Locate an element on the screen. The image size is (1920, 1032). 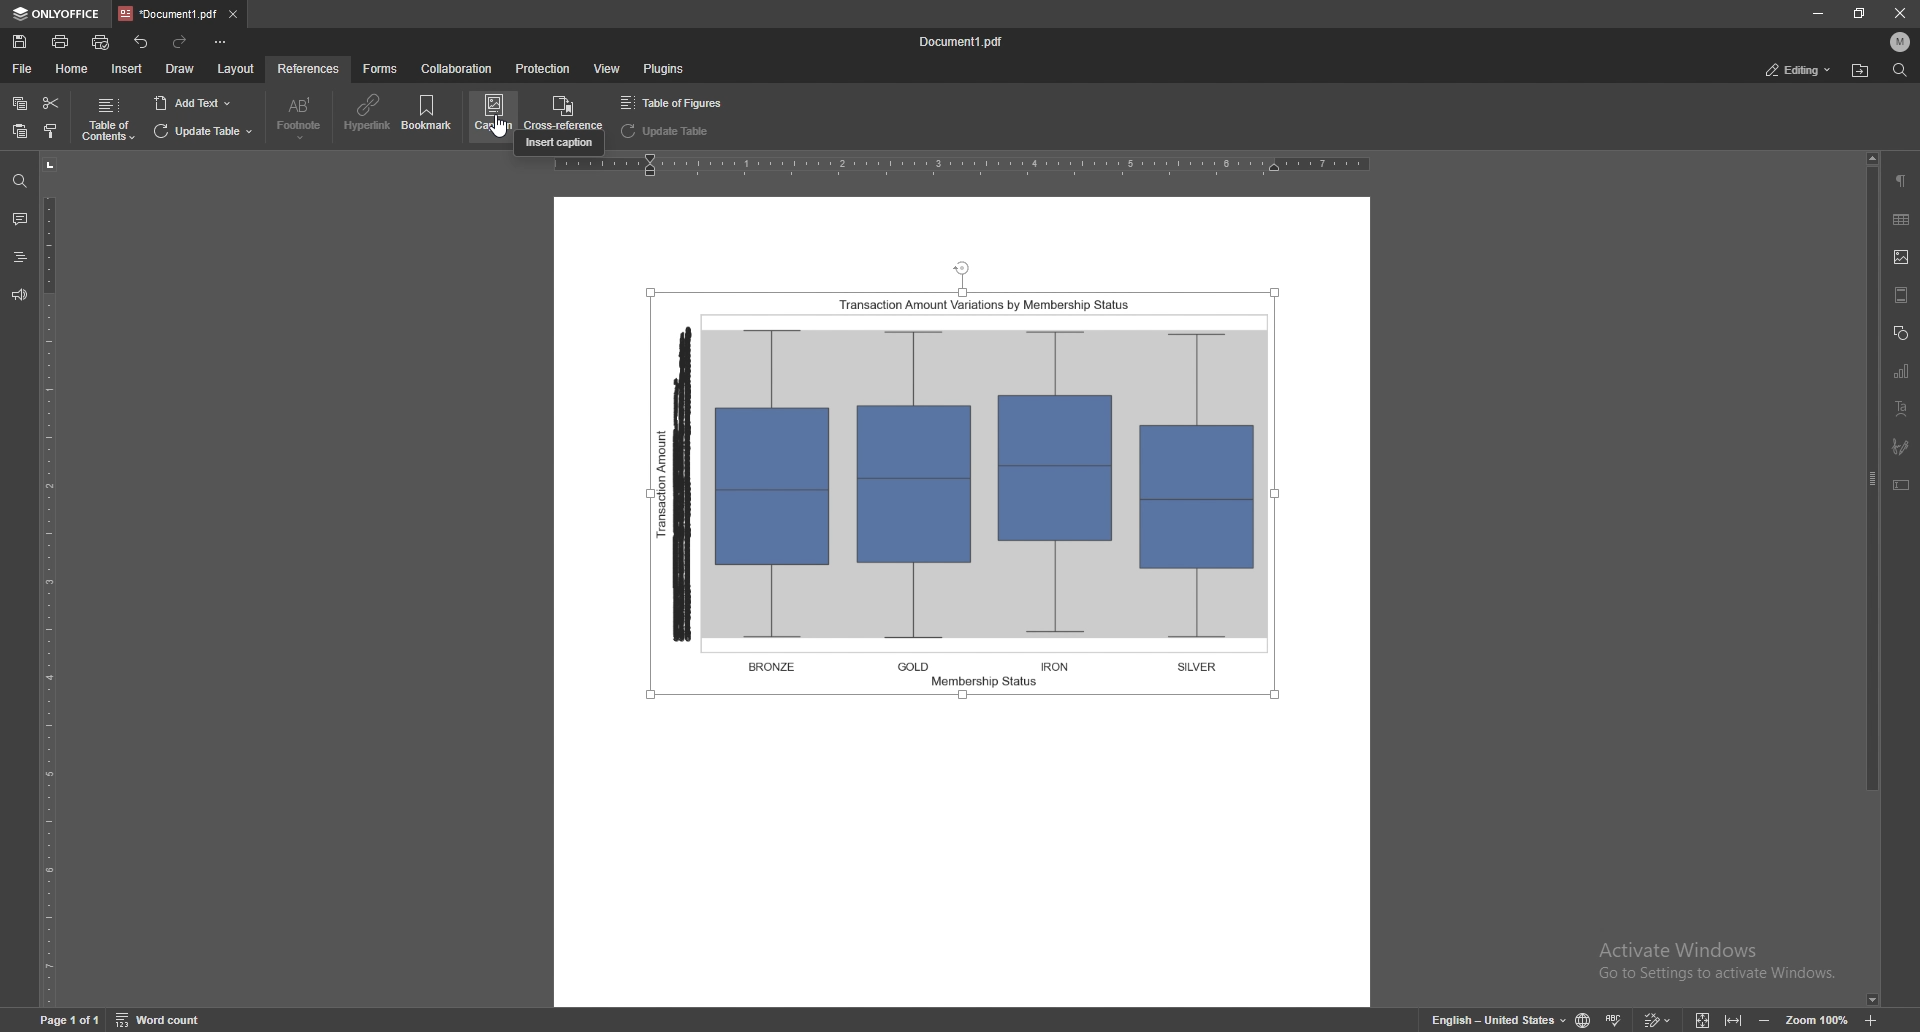
redo is located at coordinates (181, 43).